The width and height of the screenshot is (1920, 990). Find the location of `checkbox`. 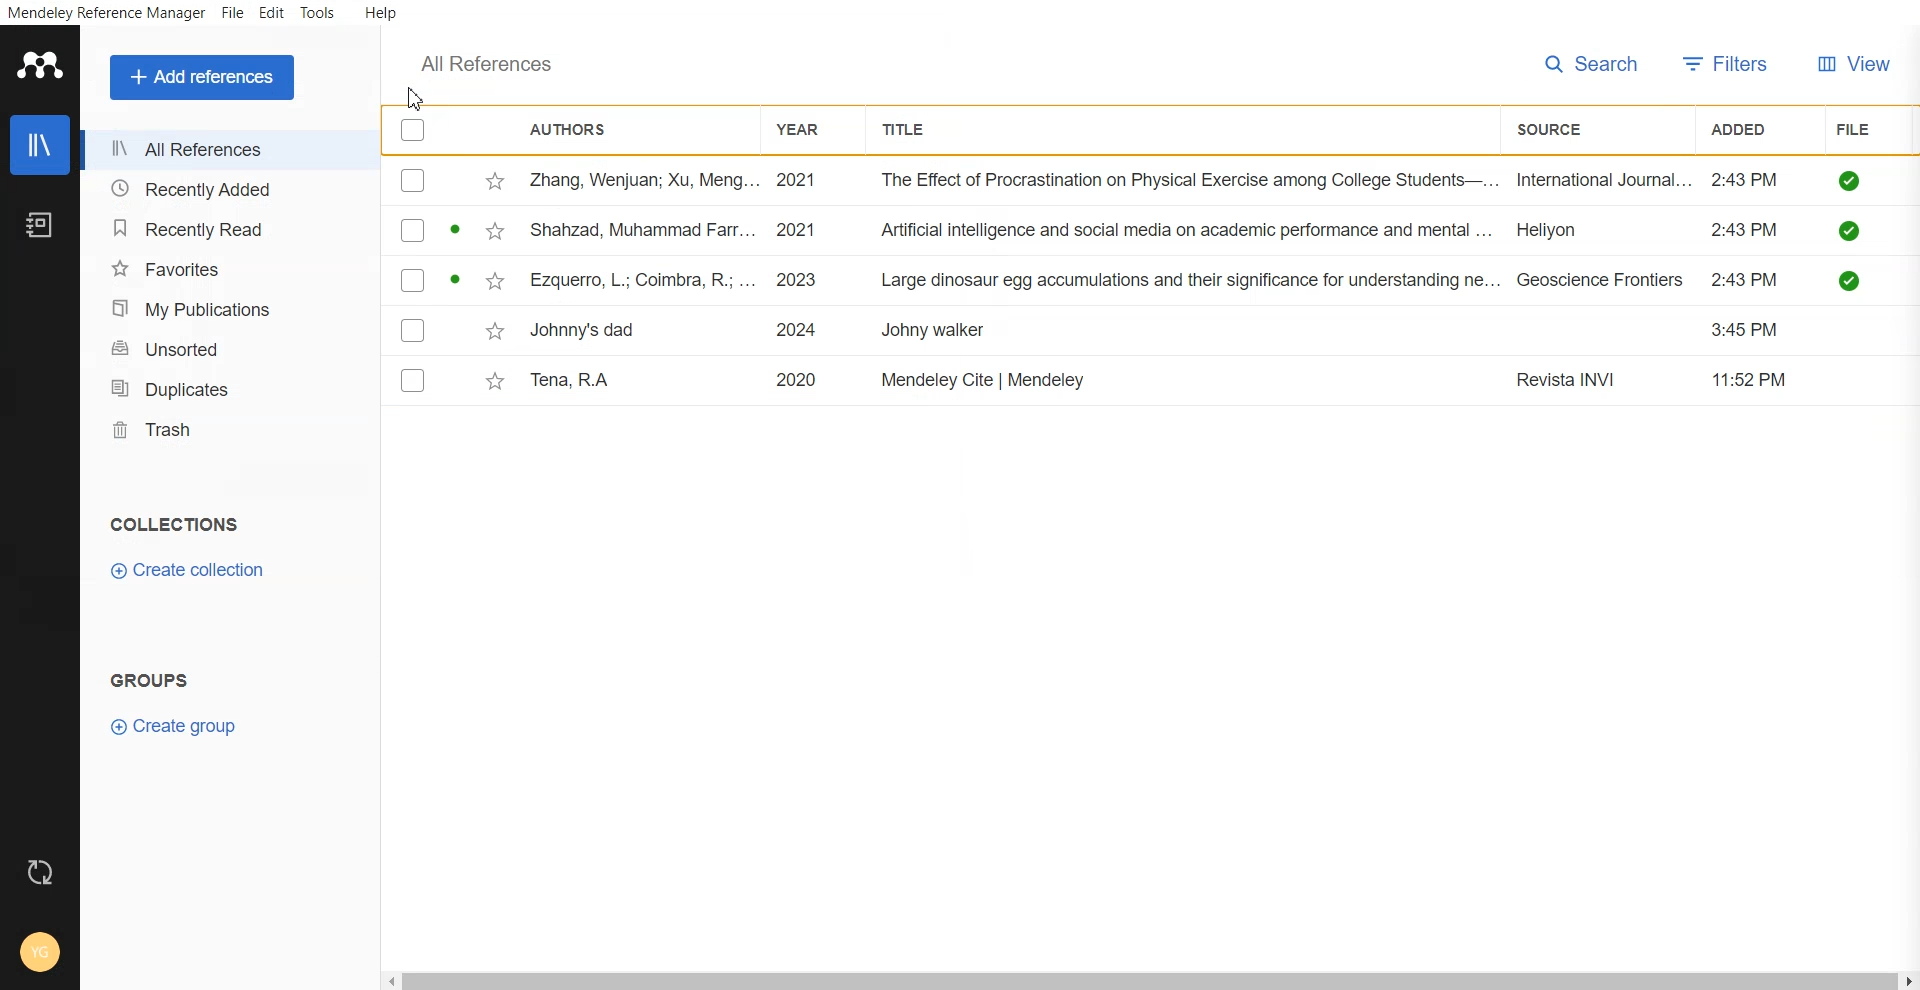

checkbox is located at coordinates (413, 379).